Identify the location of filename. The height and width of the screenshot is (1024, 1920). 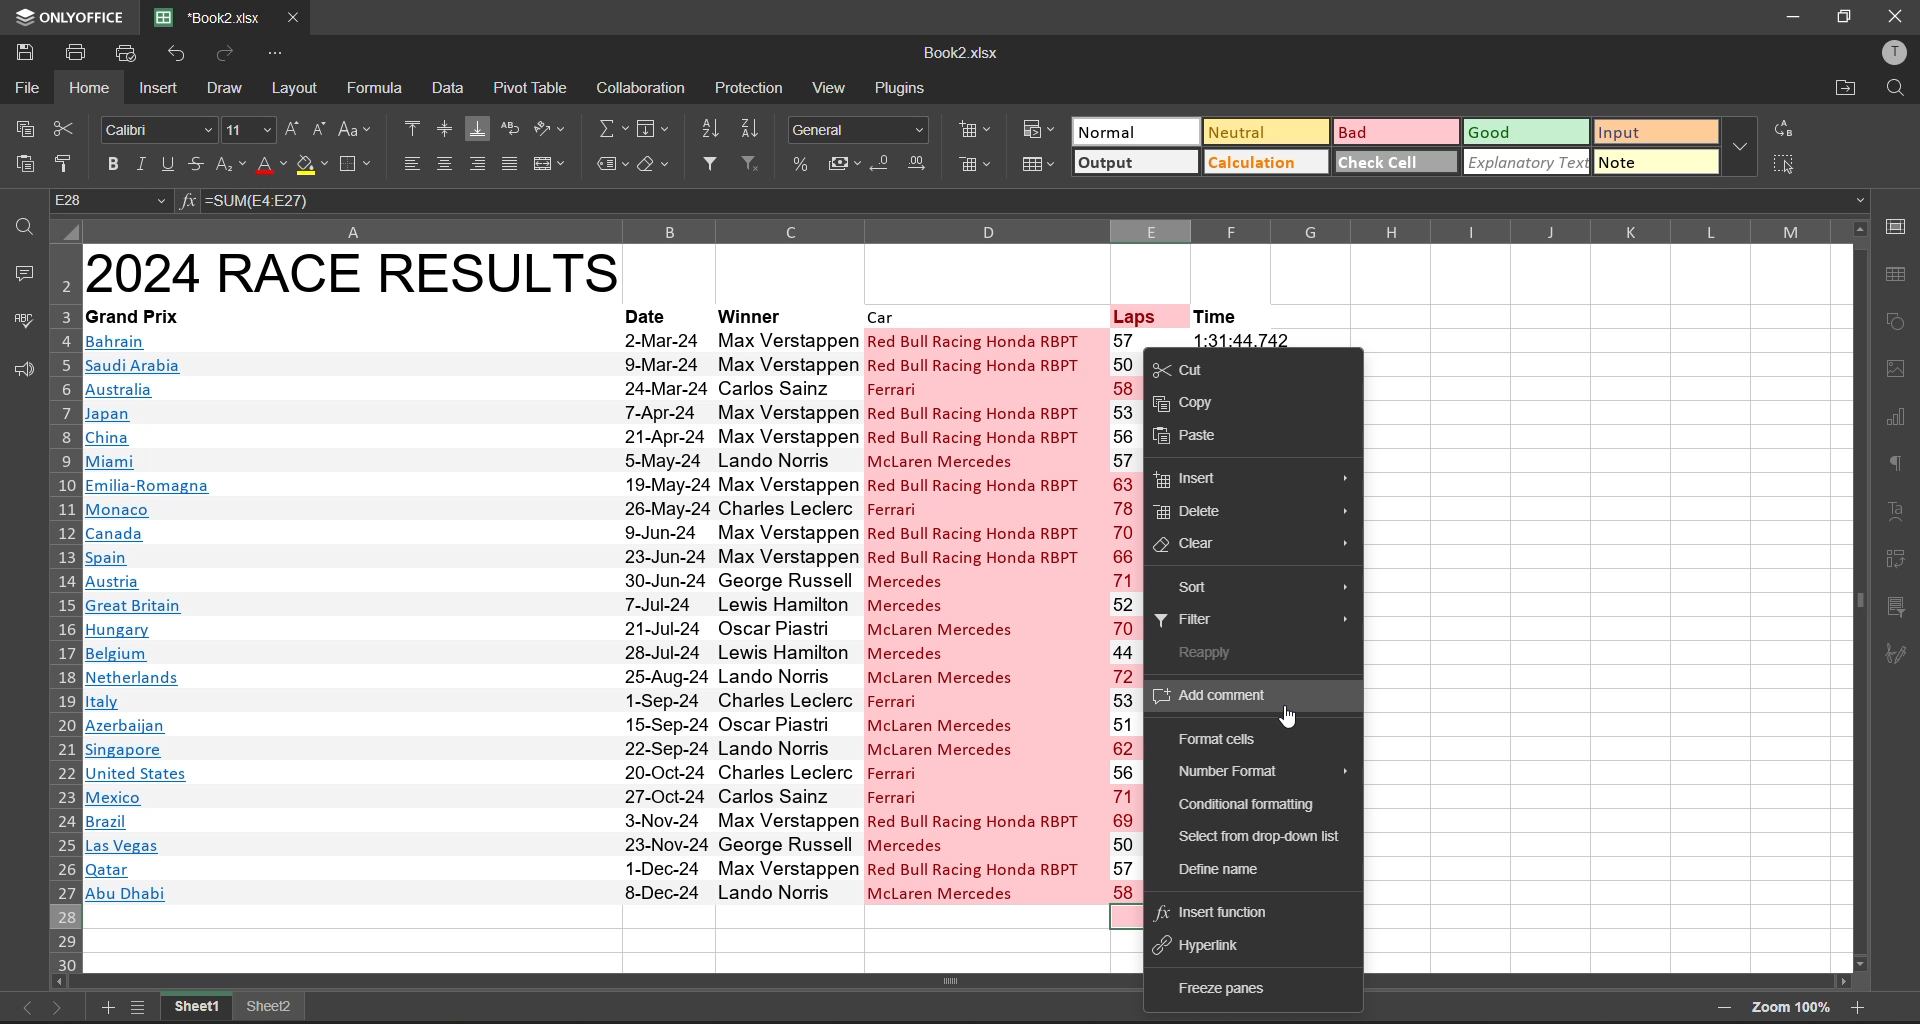
(965, 54).